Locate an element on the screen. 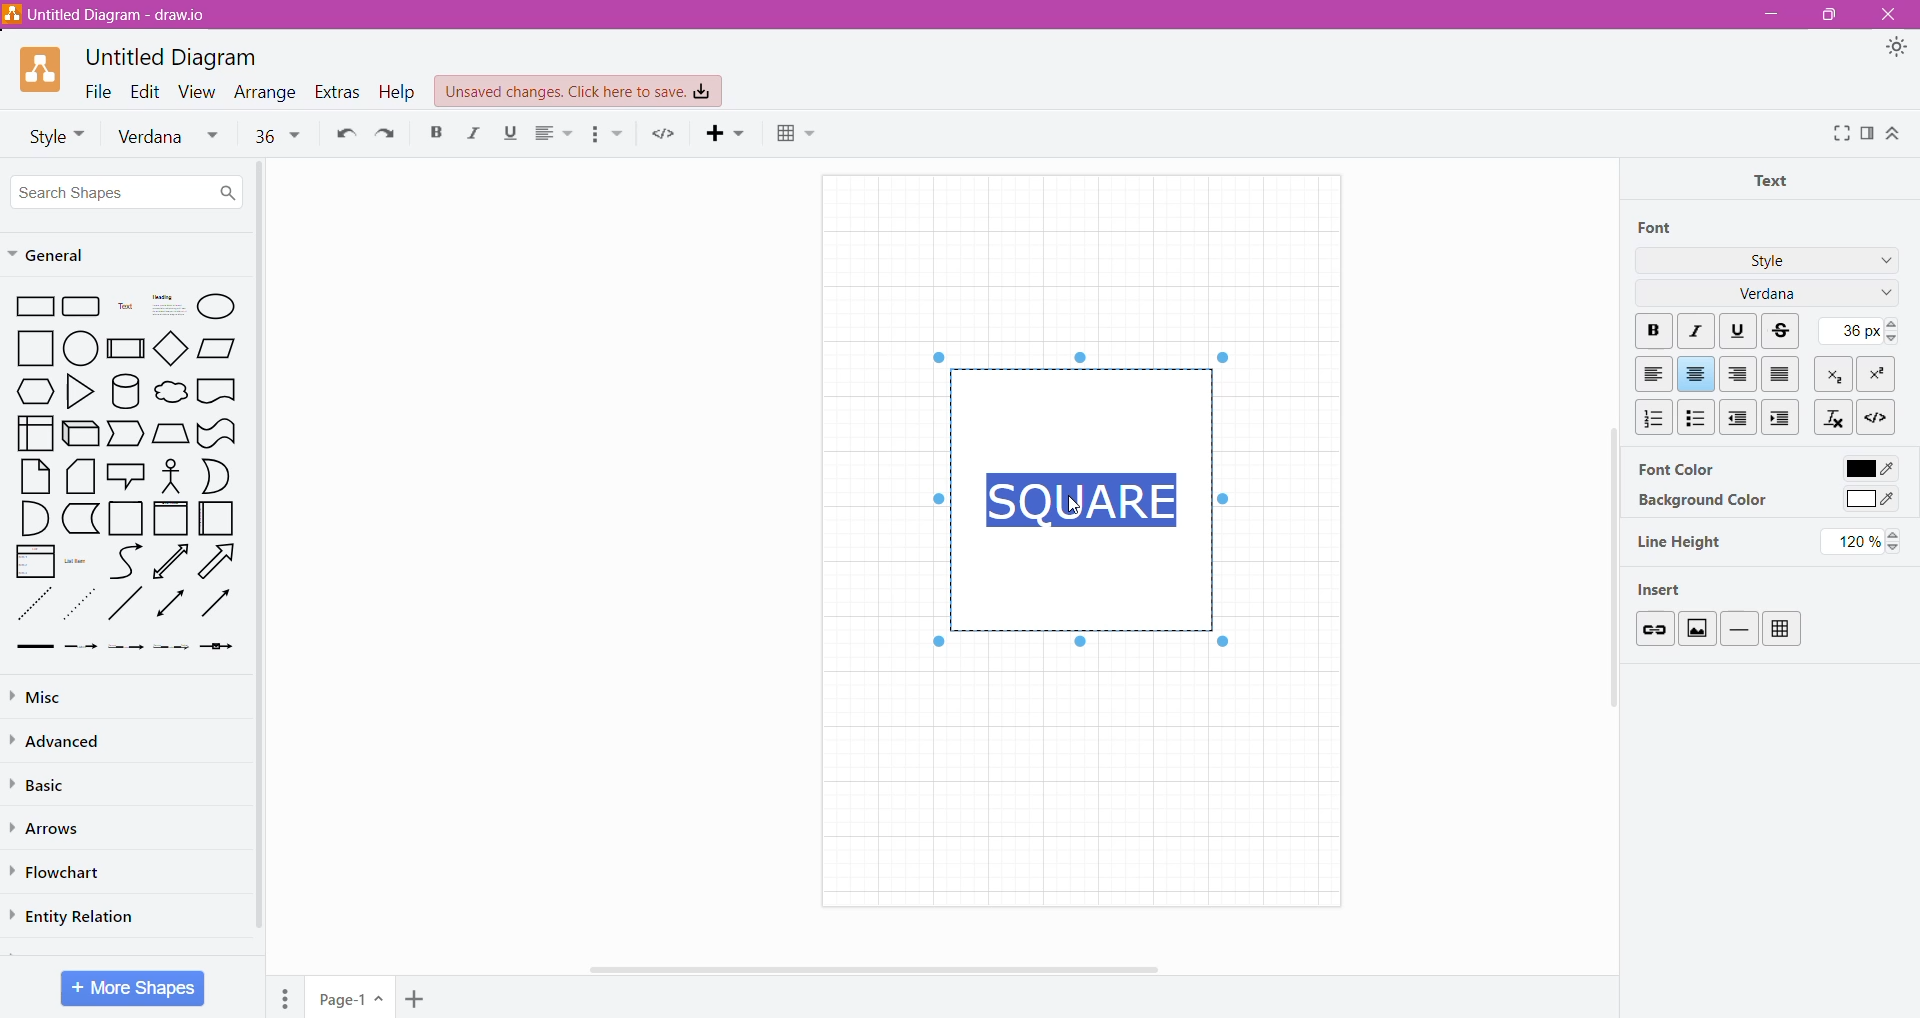 The image size is (1920, 1018). Insert Horizontal Line is located at coordinates (1740, 628).